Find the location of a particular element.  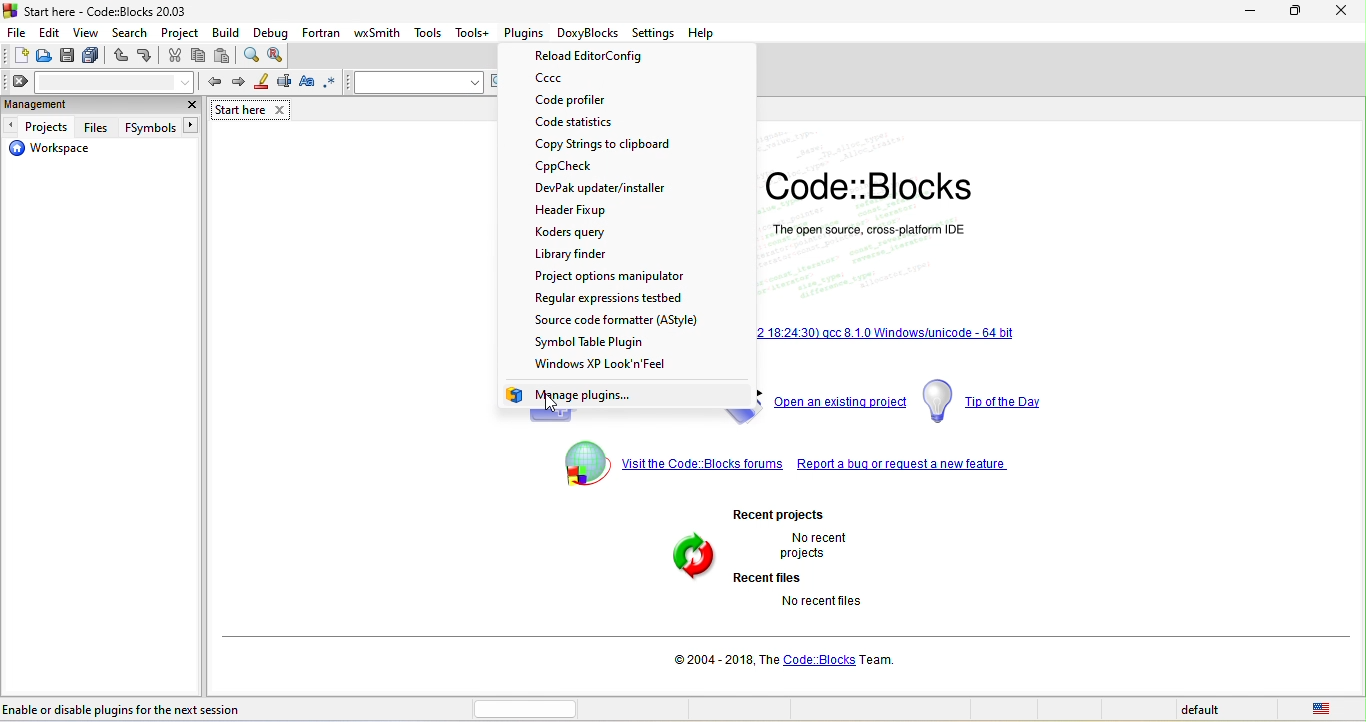

cut is located at coordinates (175, 55).